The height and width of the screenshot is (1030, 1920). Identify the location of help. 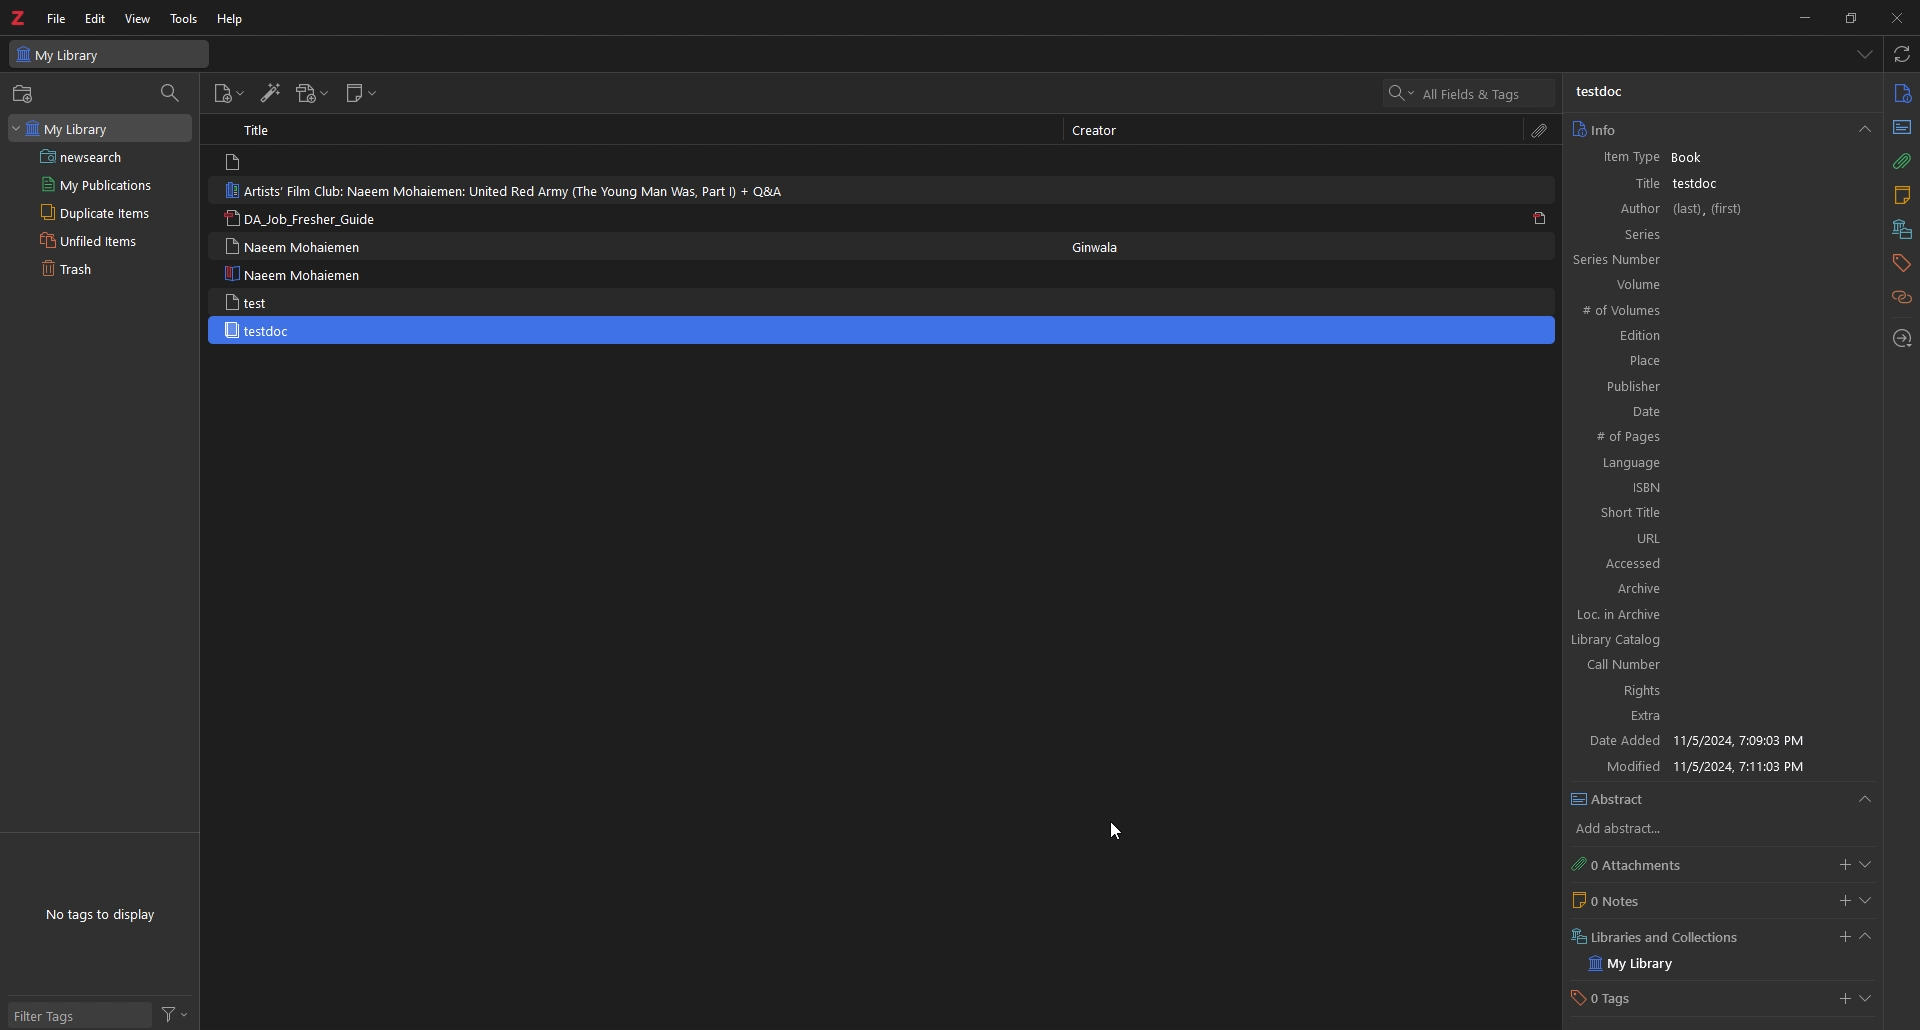
(232, 18).